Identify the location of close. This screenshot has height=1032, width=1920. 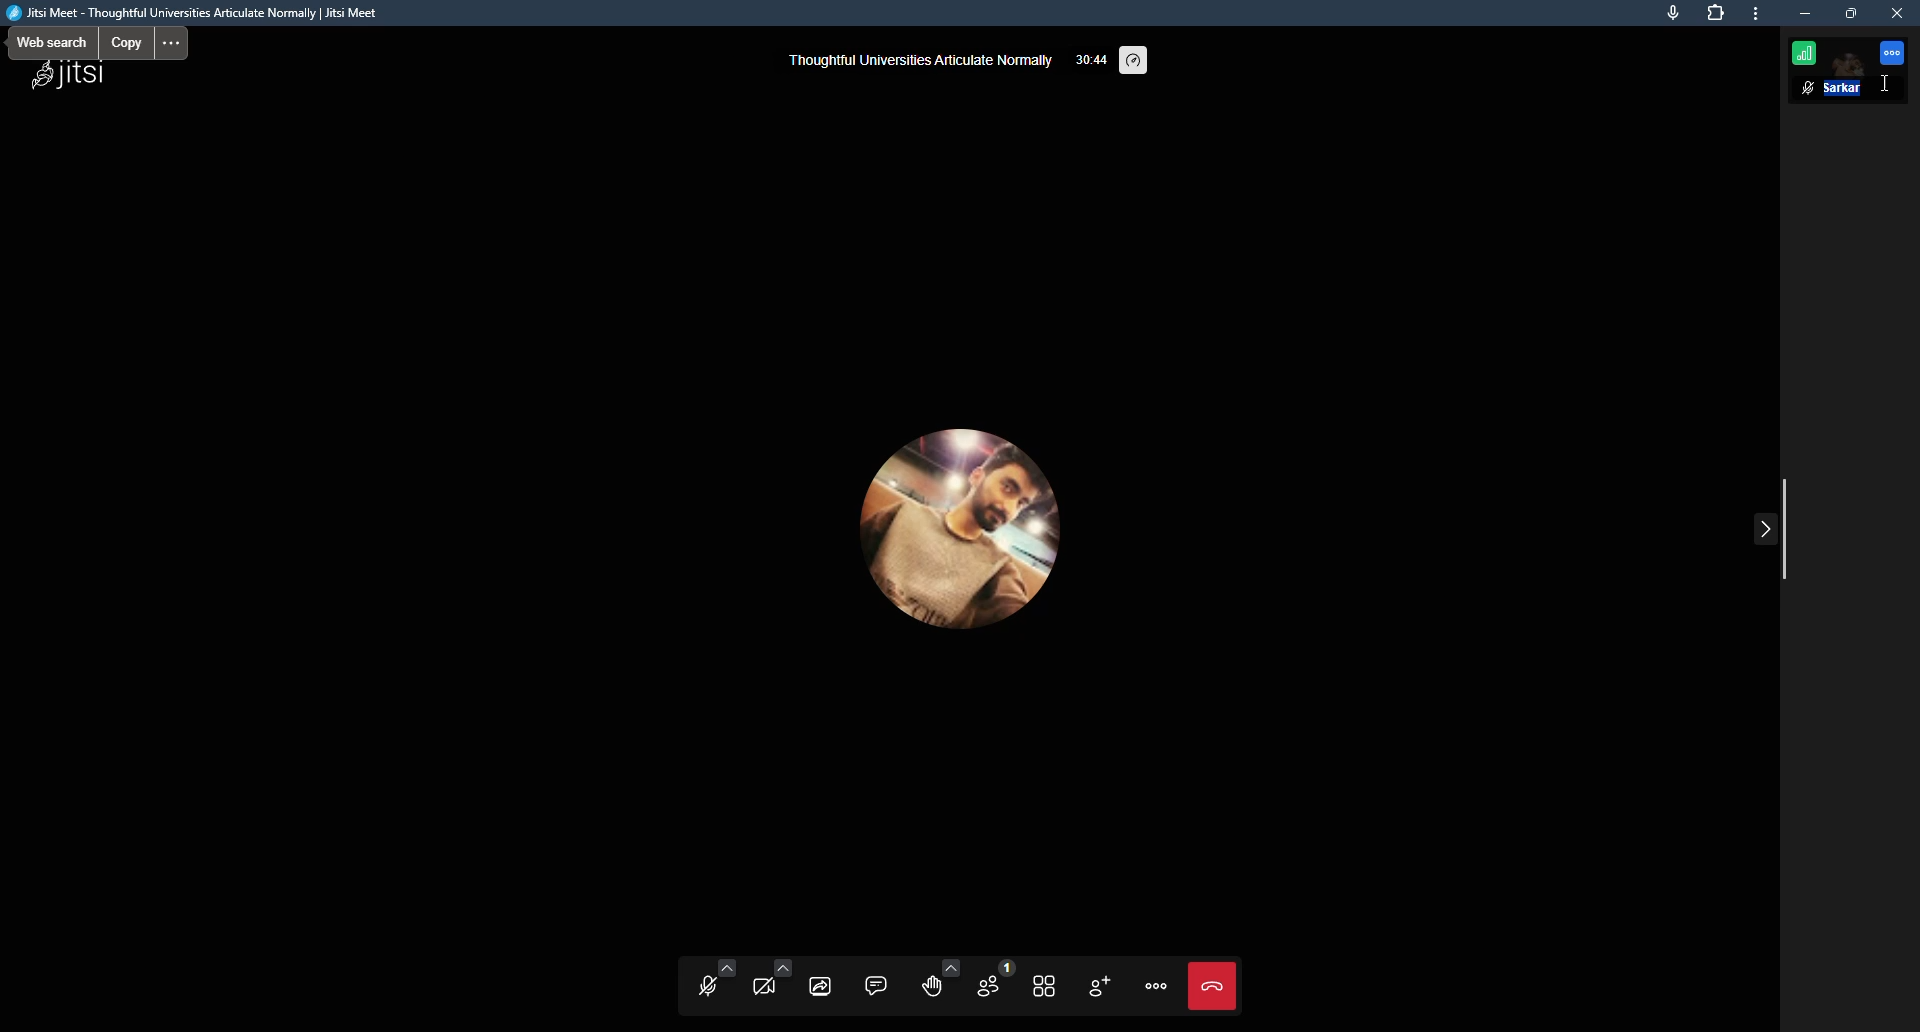
(1897, 15).